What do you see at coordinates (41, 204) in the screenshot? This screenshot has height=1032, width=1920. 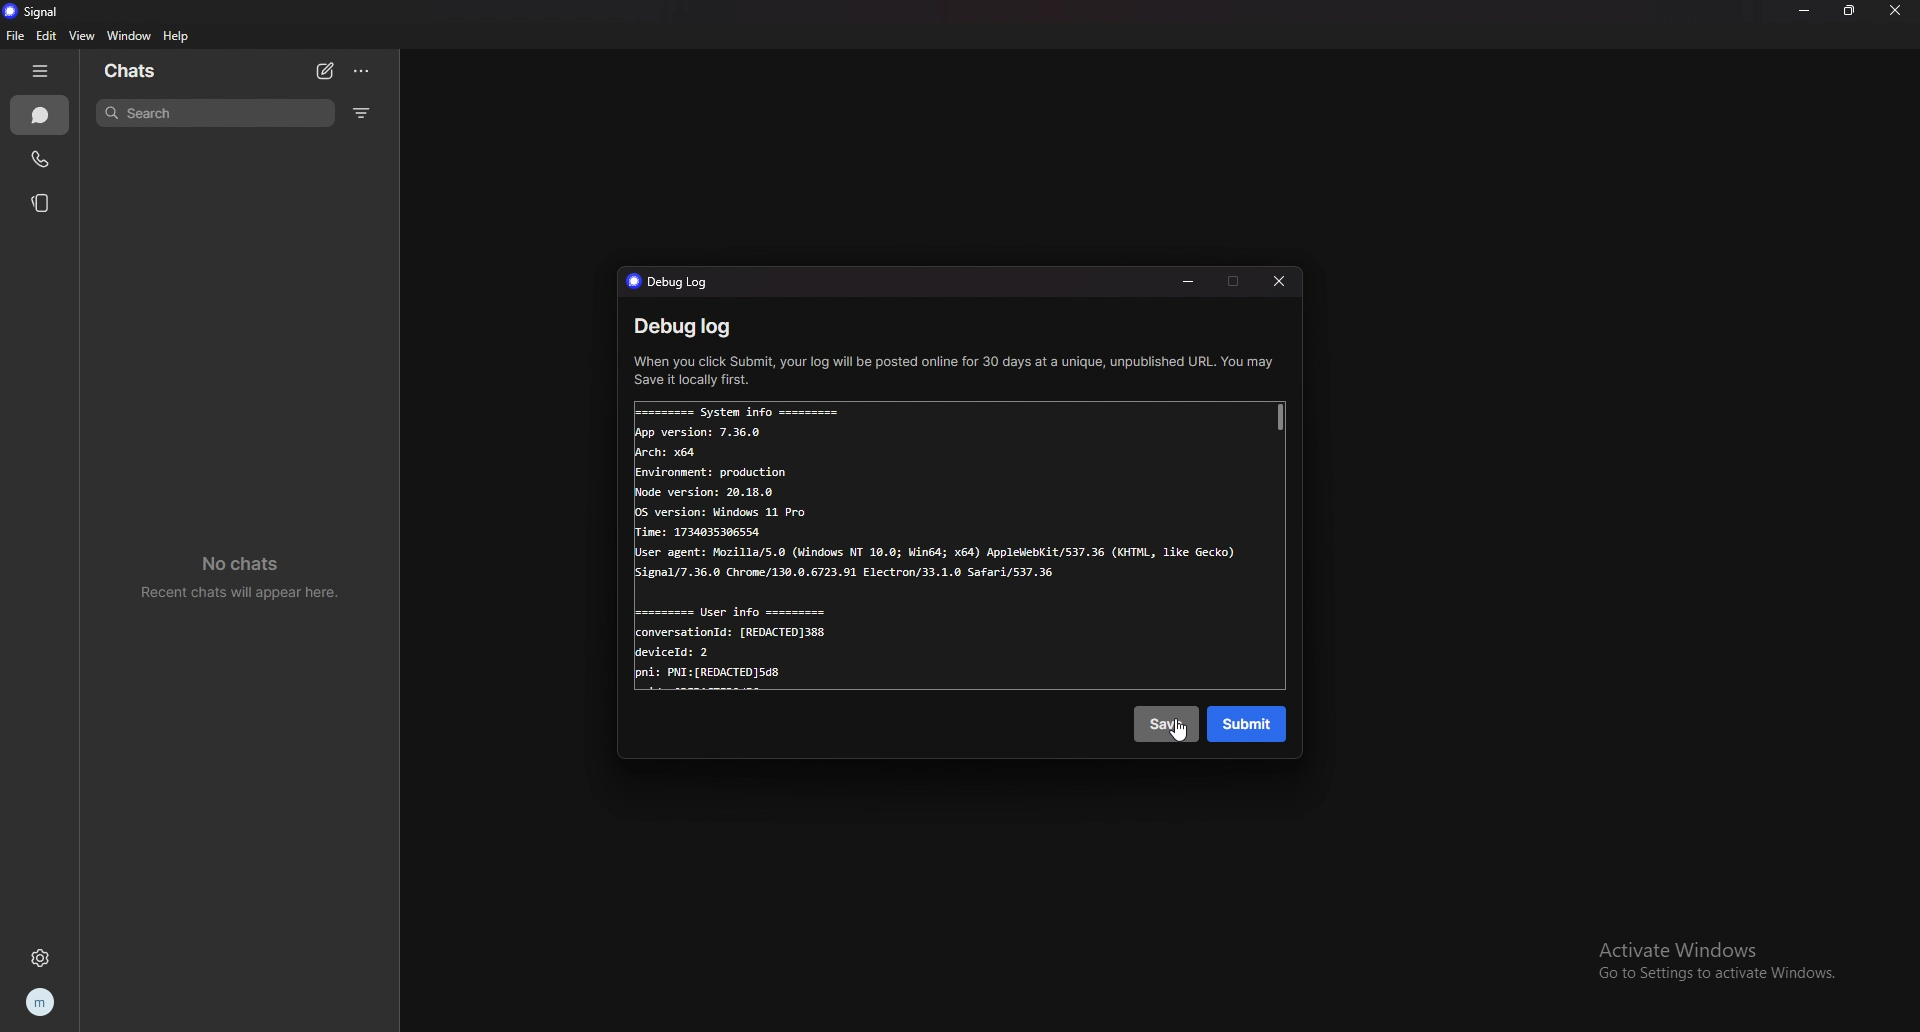 I see `stories` at bounding box center [41, 204].